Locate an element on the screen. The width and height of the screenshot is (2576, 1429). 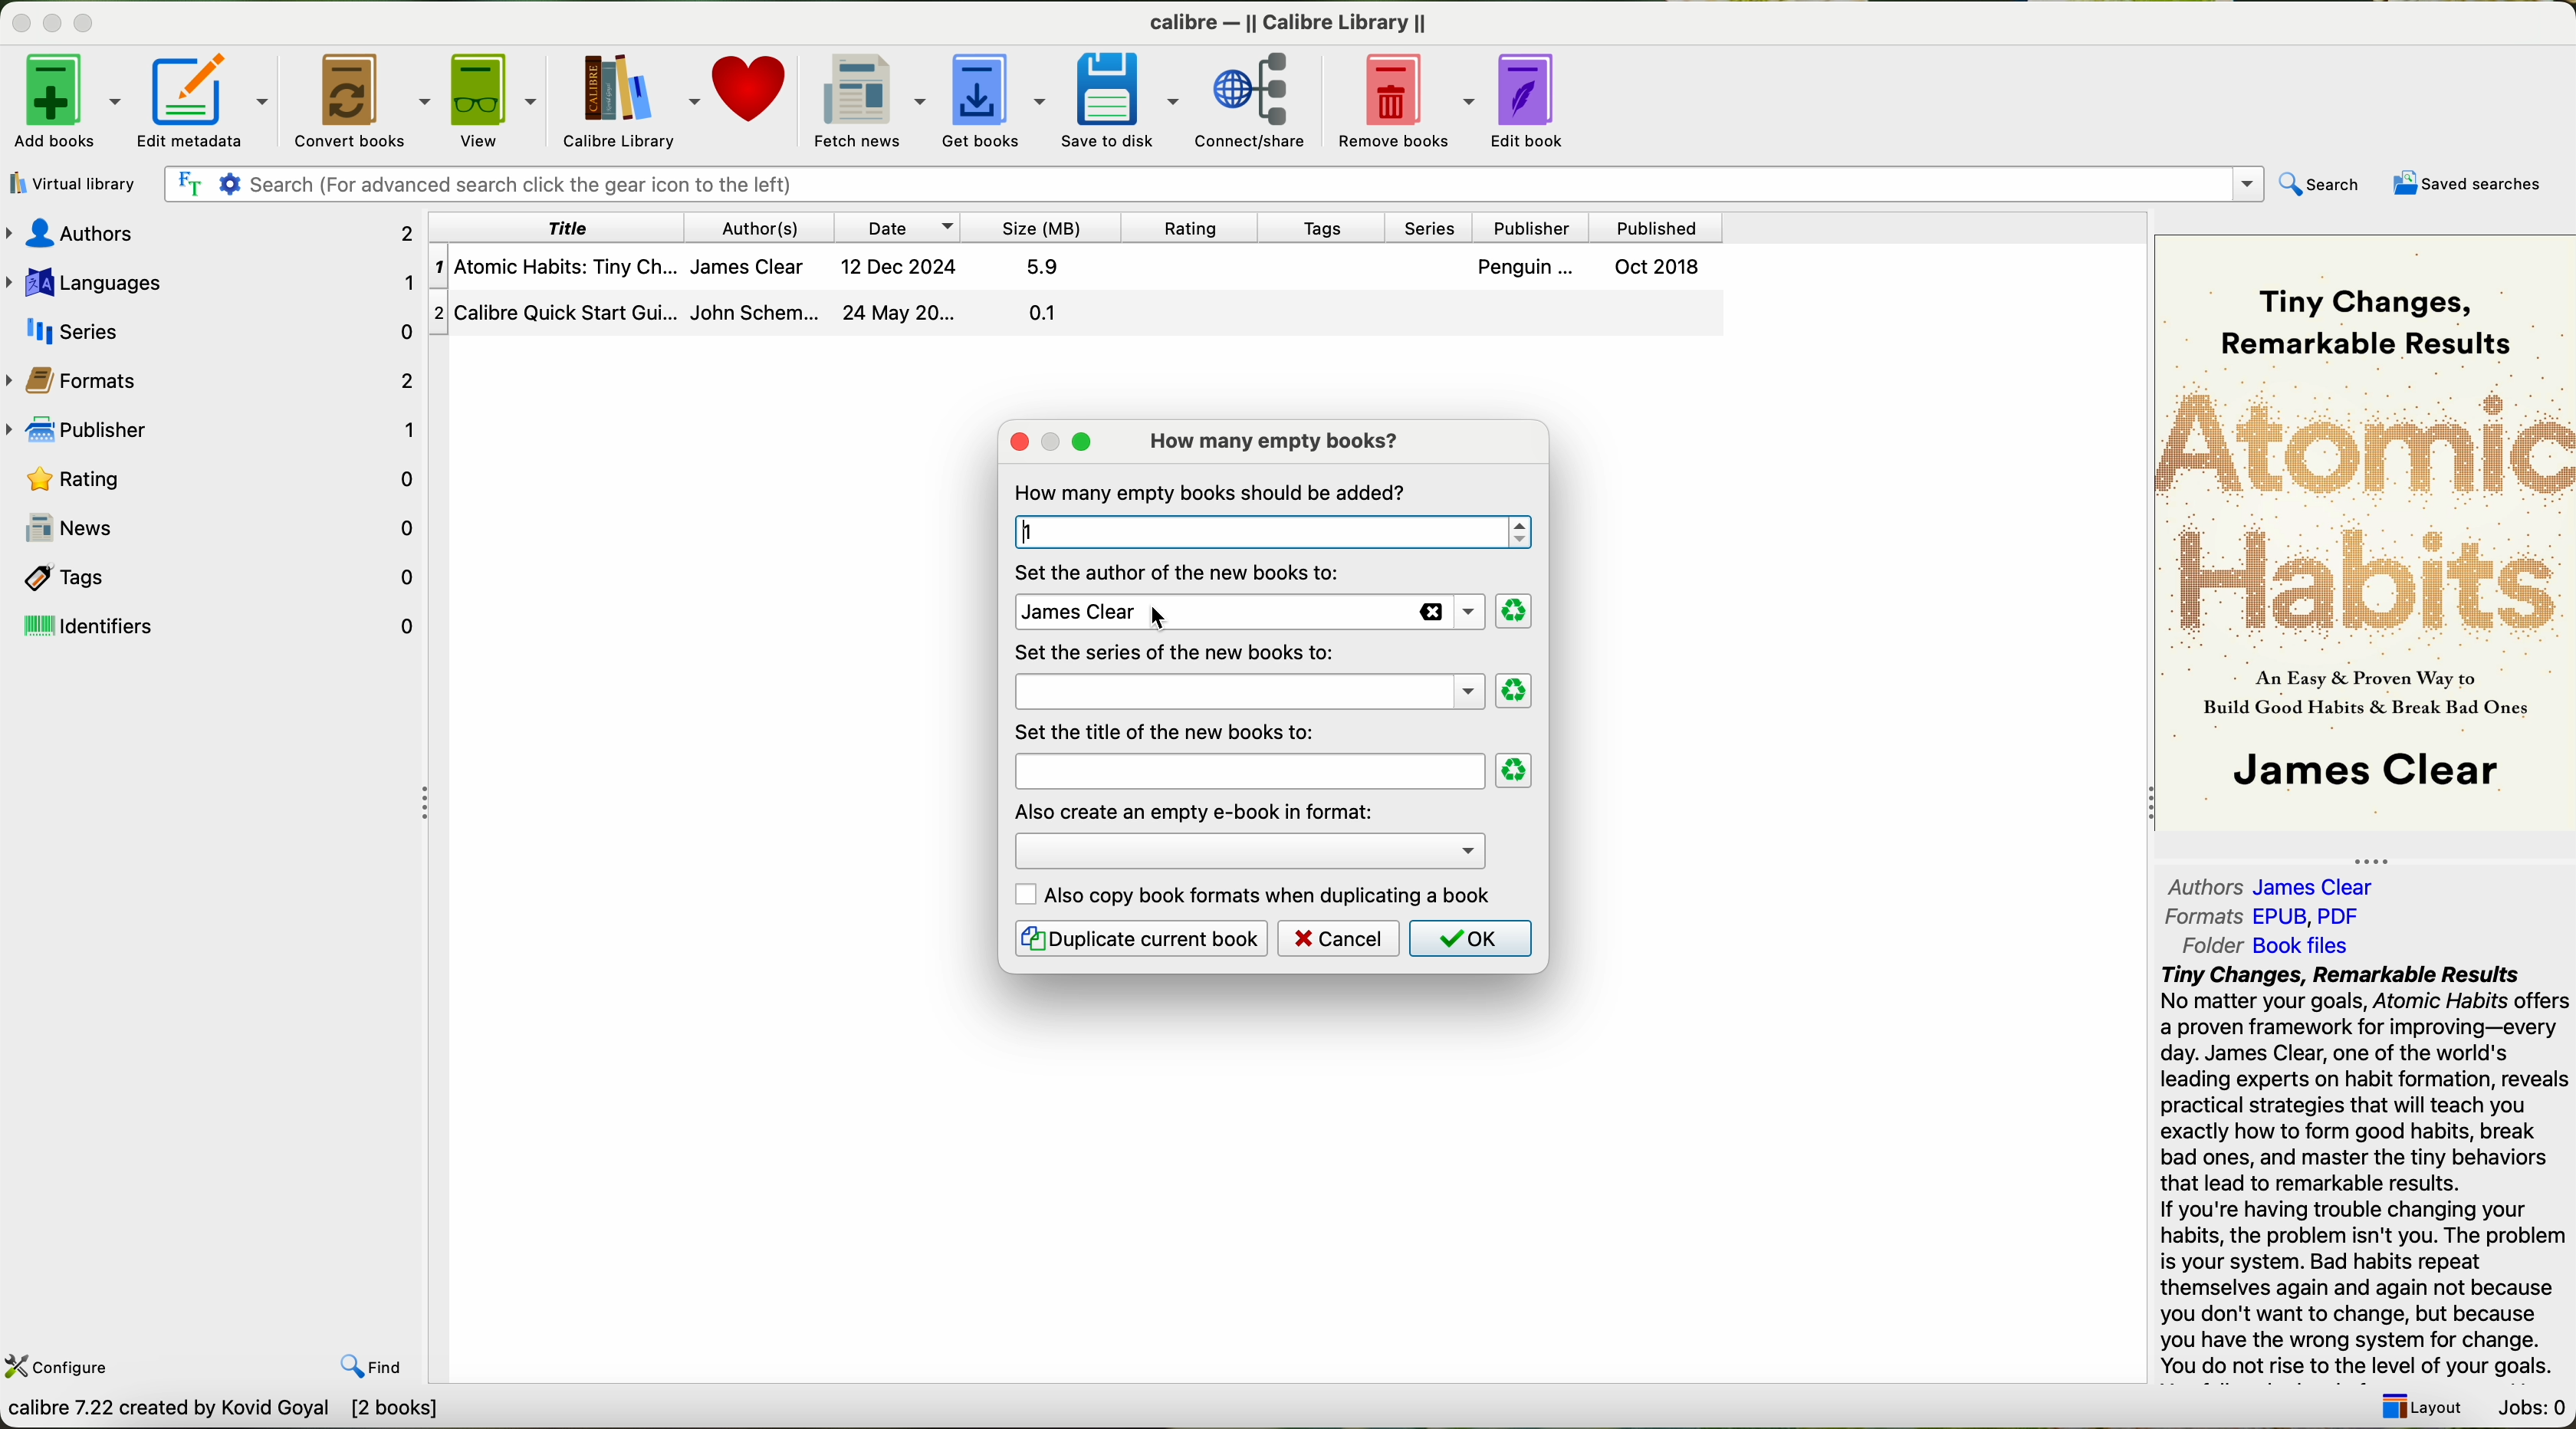
clear is located at coordinates (1516, 691).